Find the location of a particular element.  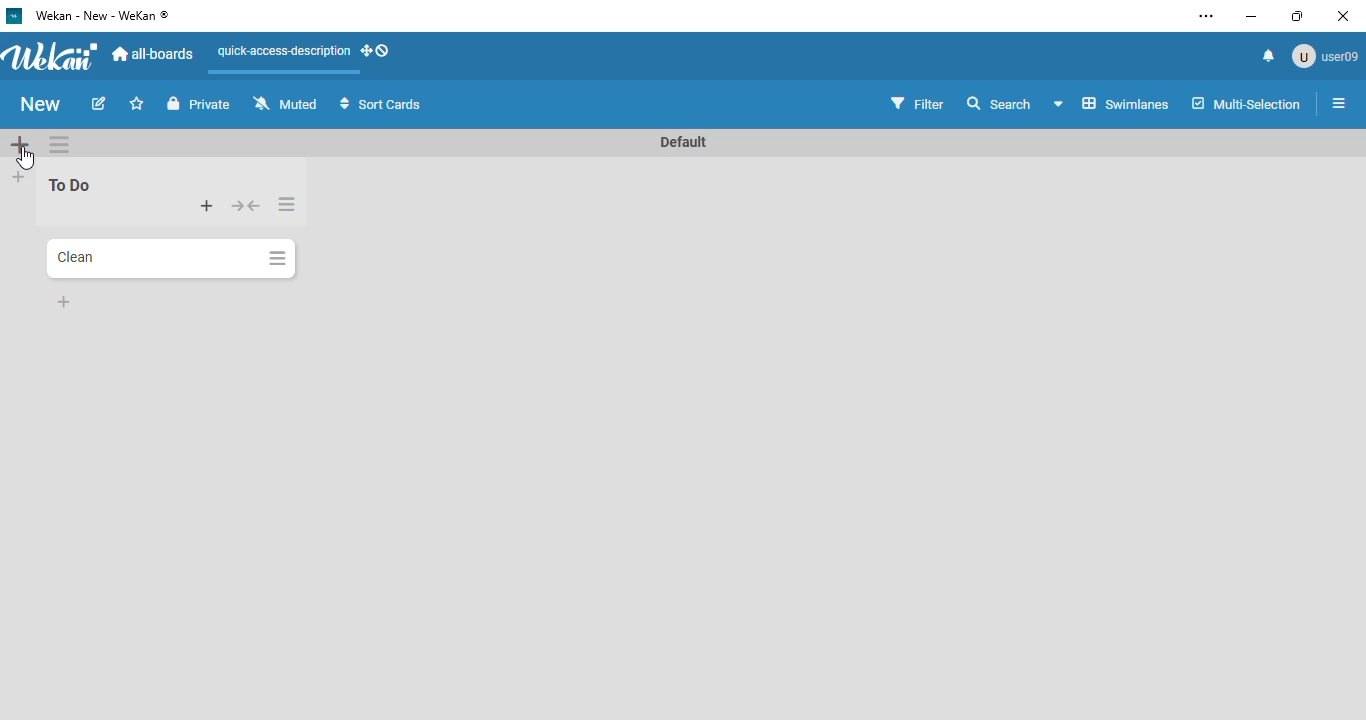

add card to bottom of list is located at coordinates (64, 302).